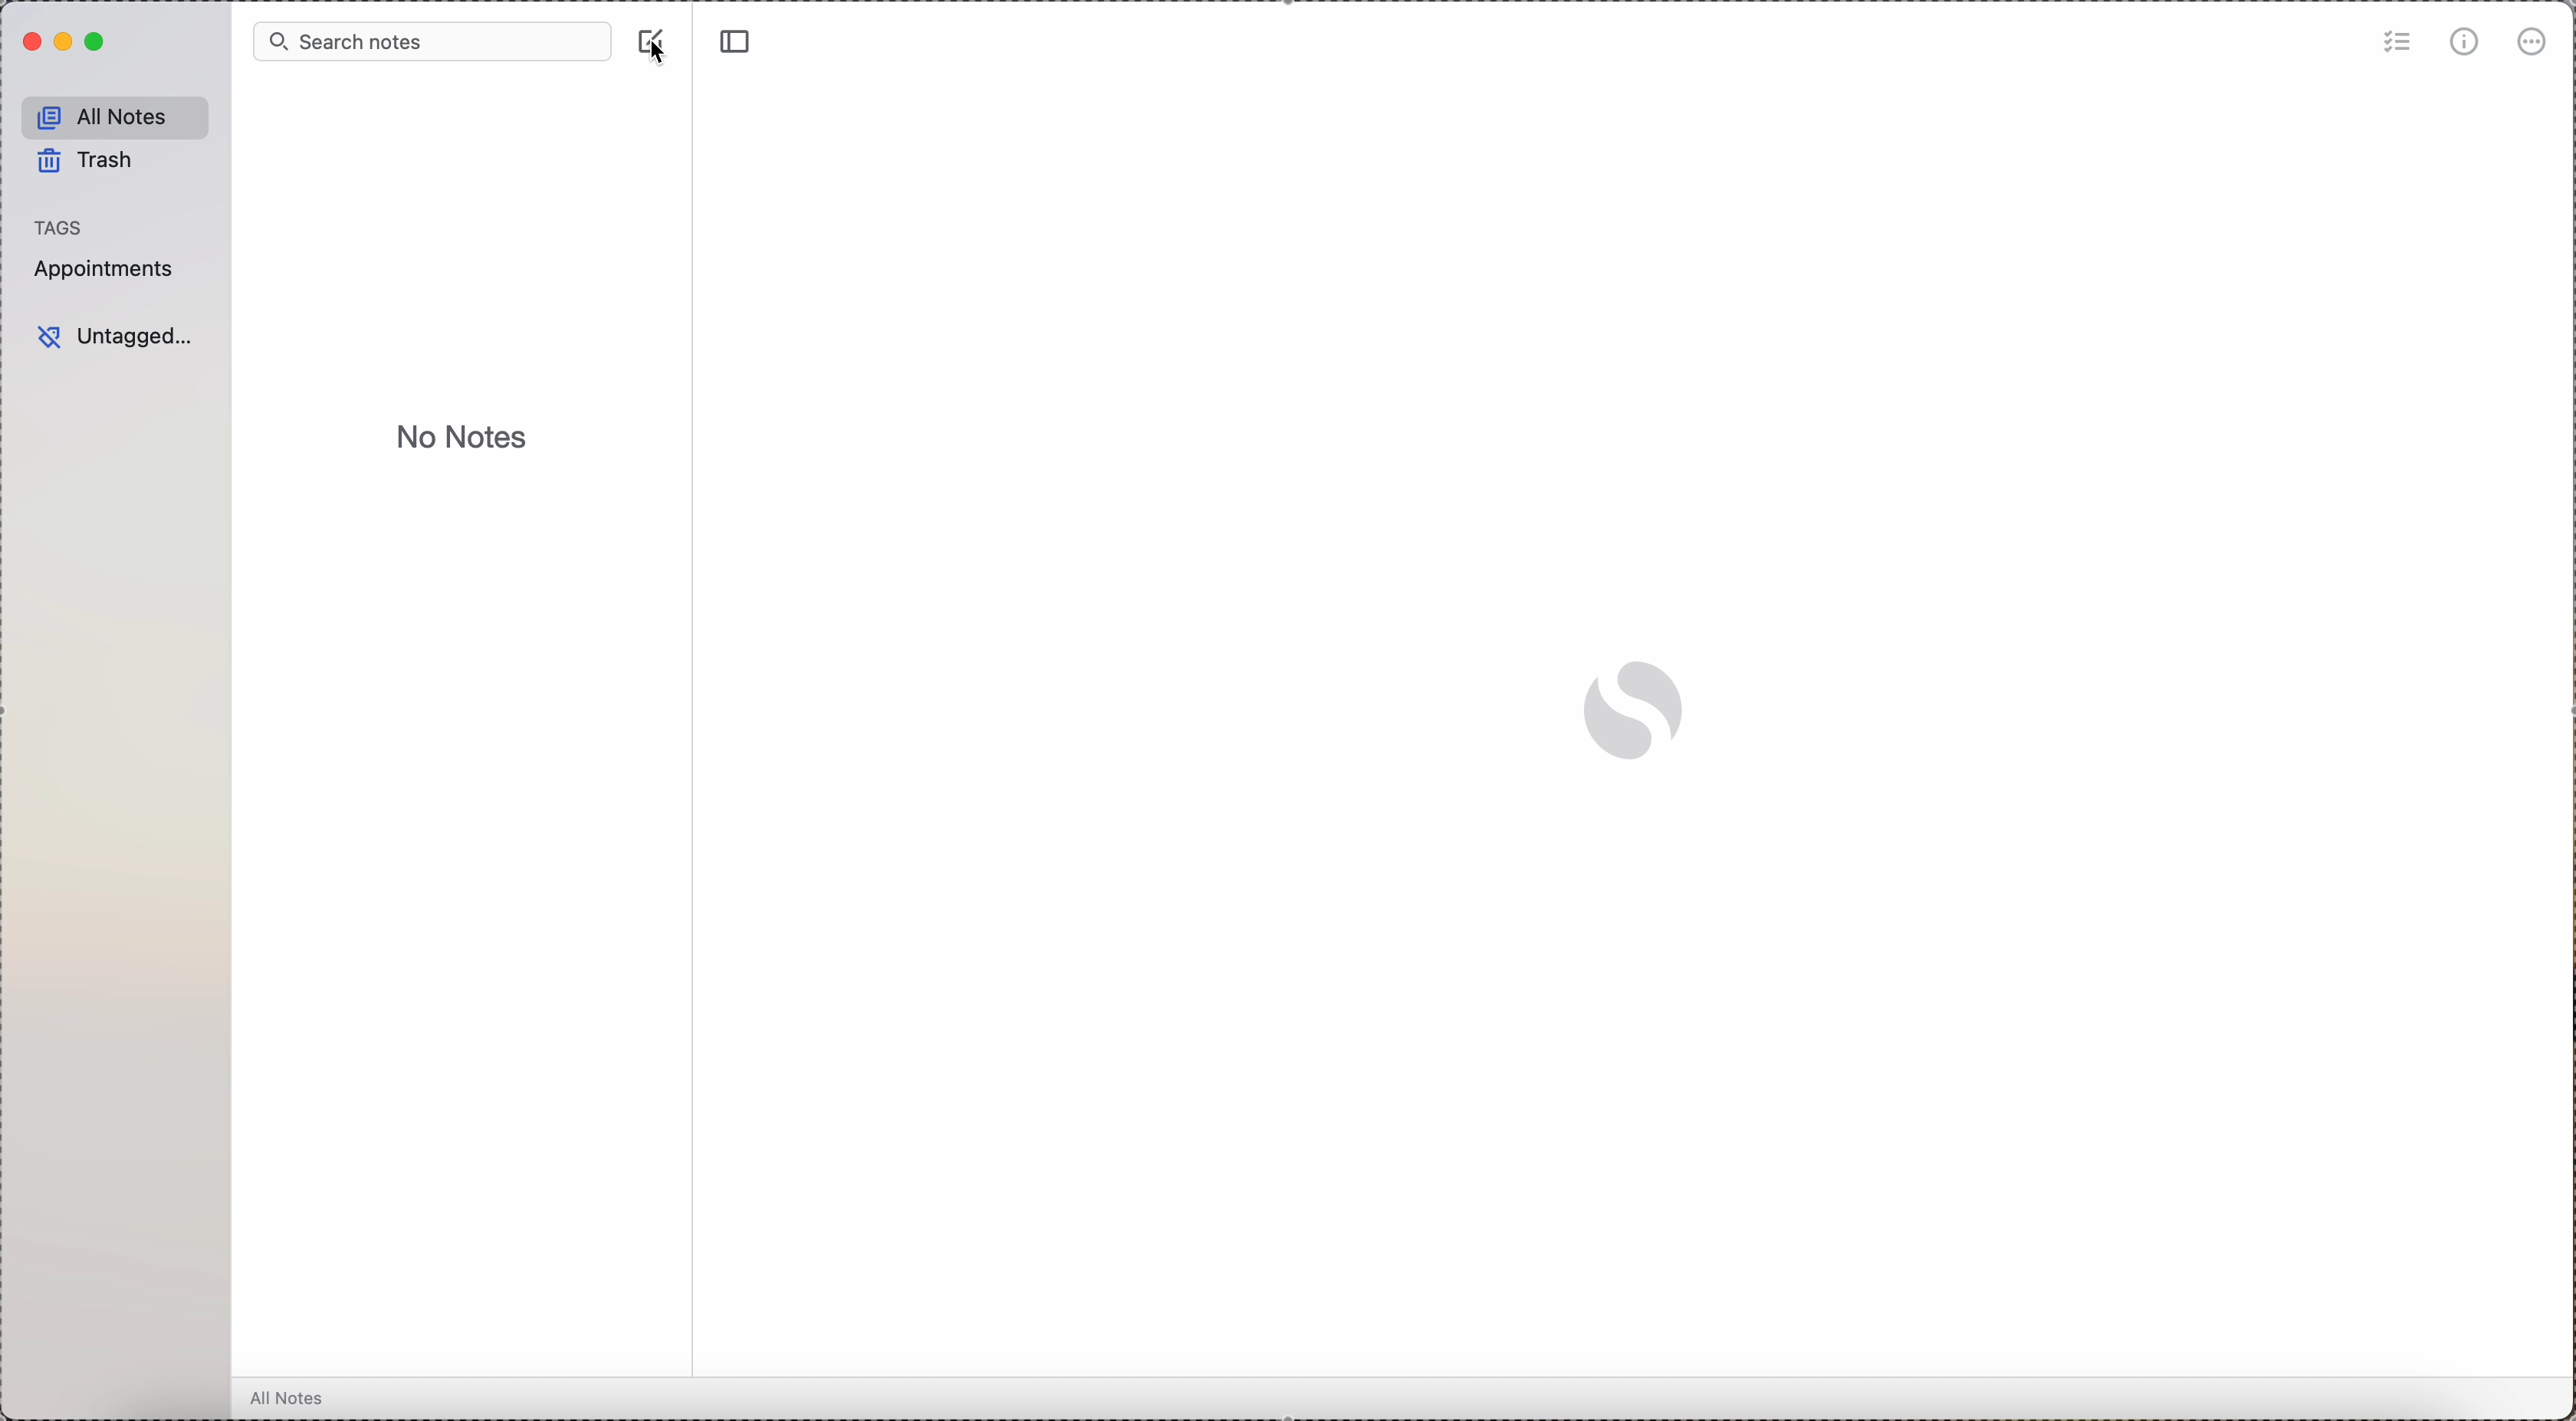 The image size is (2576, 1421). Describe the element at coordinates (460, 439) in the screenshot. I see `no notes` at that location.